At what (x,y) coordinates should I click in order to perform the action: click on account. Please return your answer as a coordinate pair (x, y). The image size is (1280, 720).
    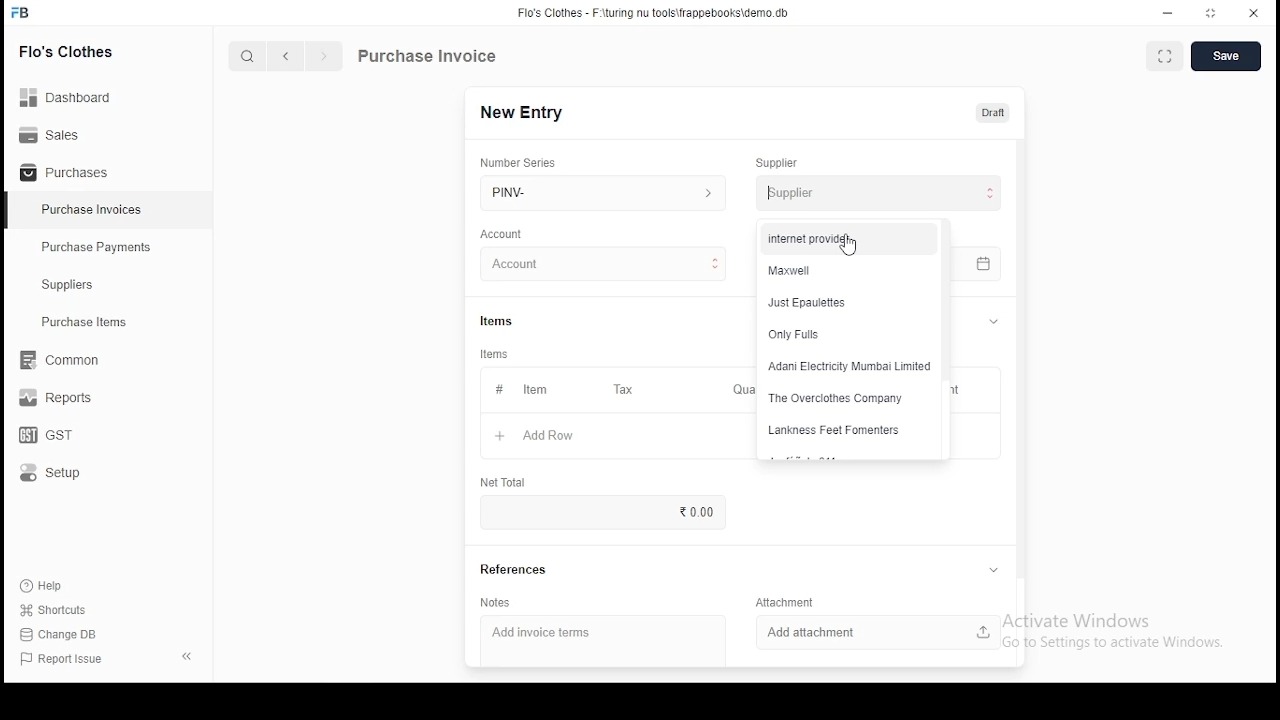
    Looking at the image, I should click on (604, 265).